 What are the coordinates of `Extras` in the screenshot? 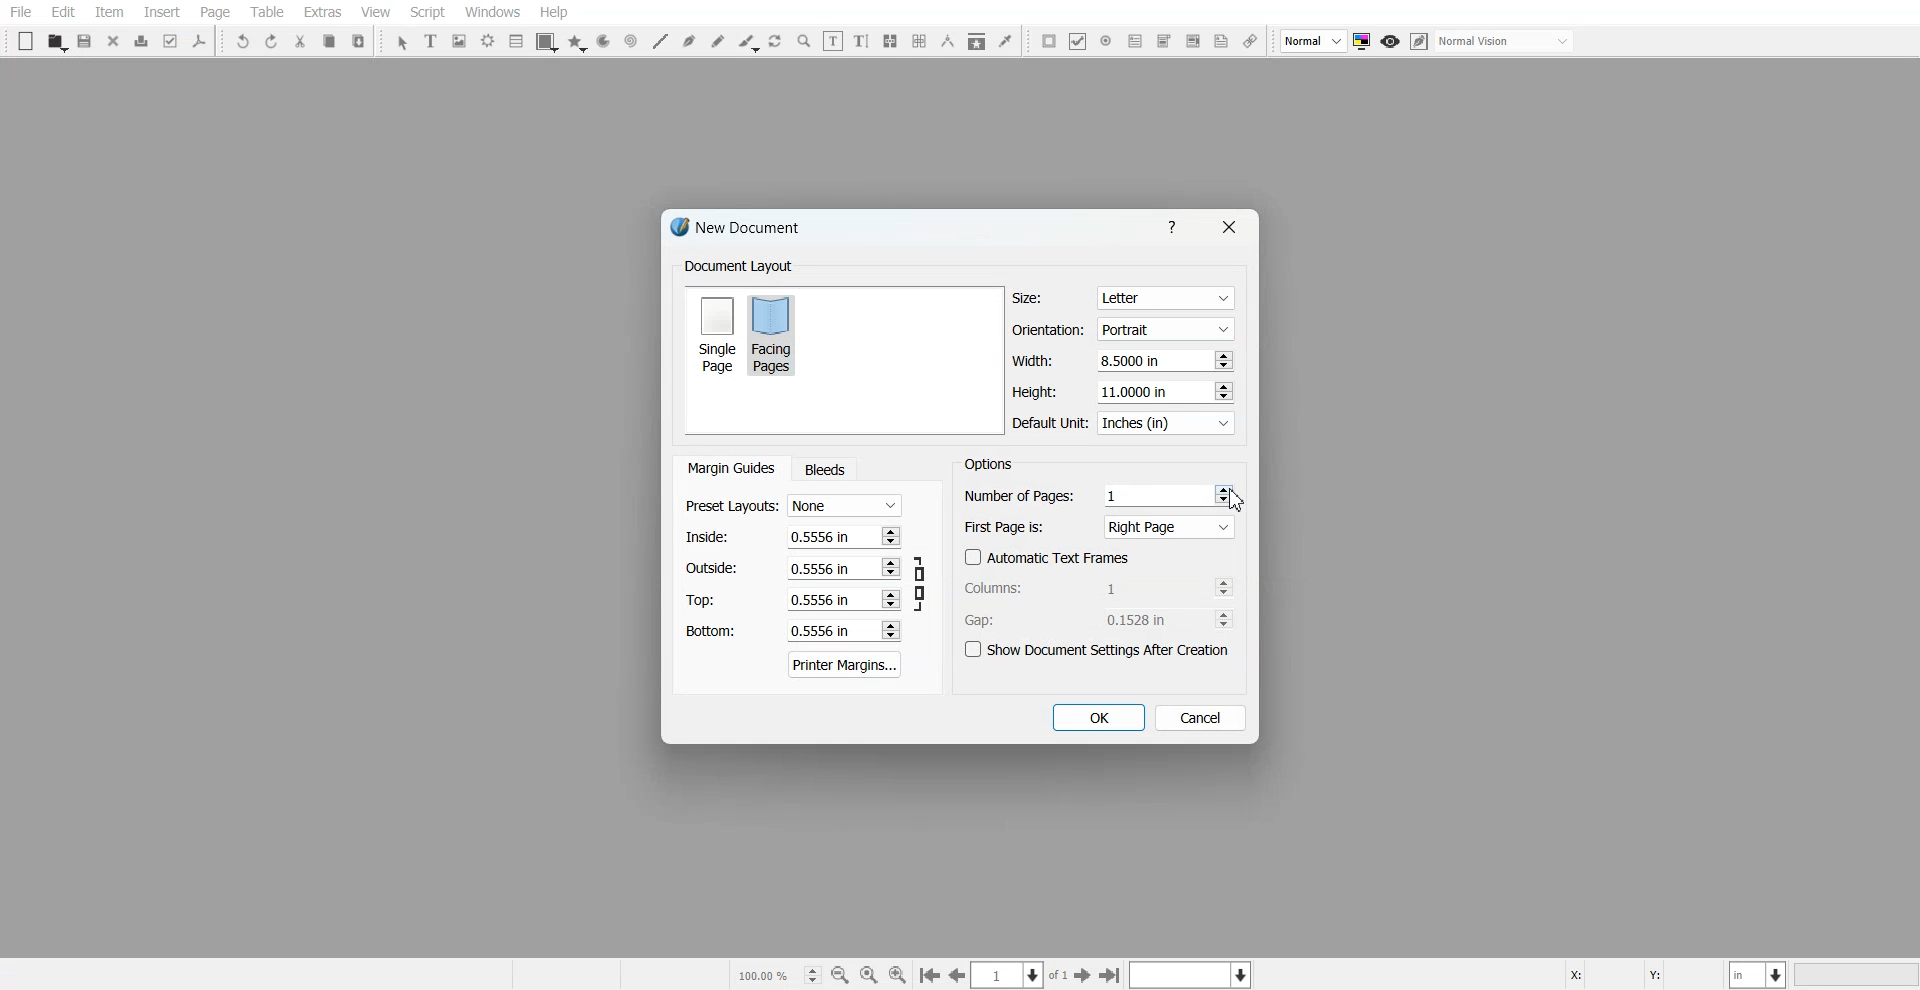 It's located at (322, 12).